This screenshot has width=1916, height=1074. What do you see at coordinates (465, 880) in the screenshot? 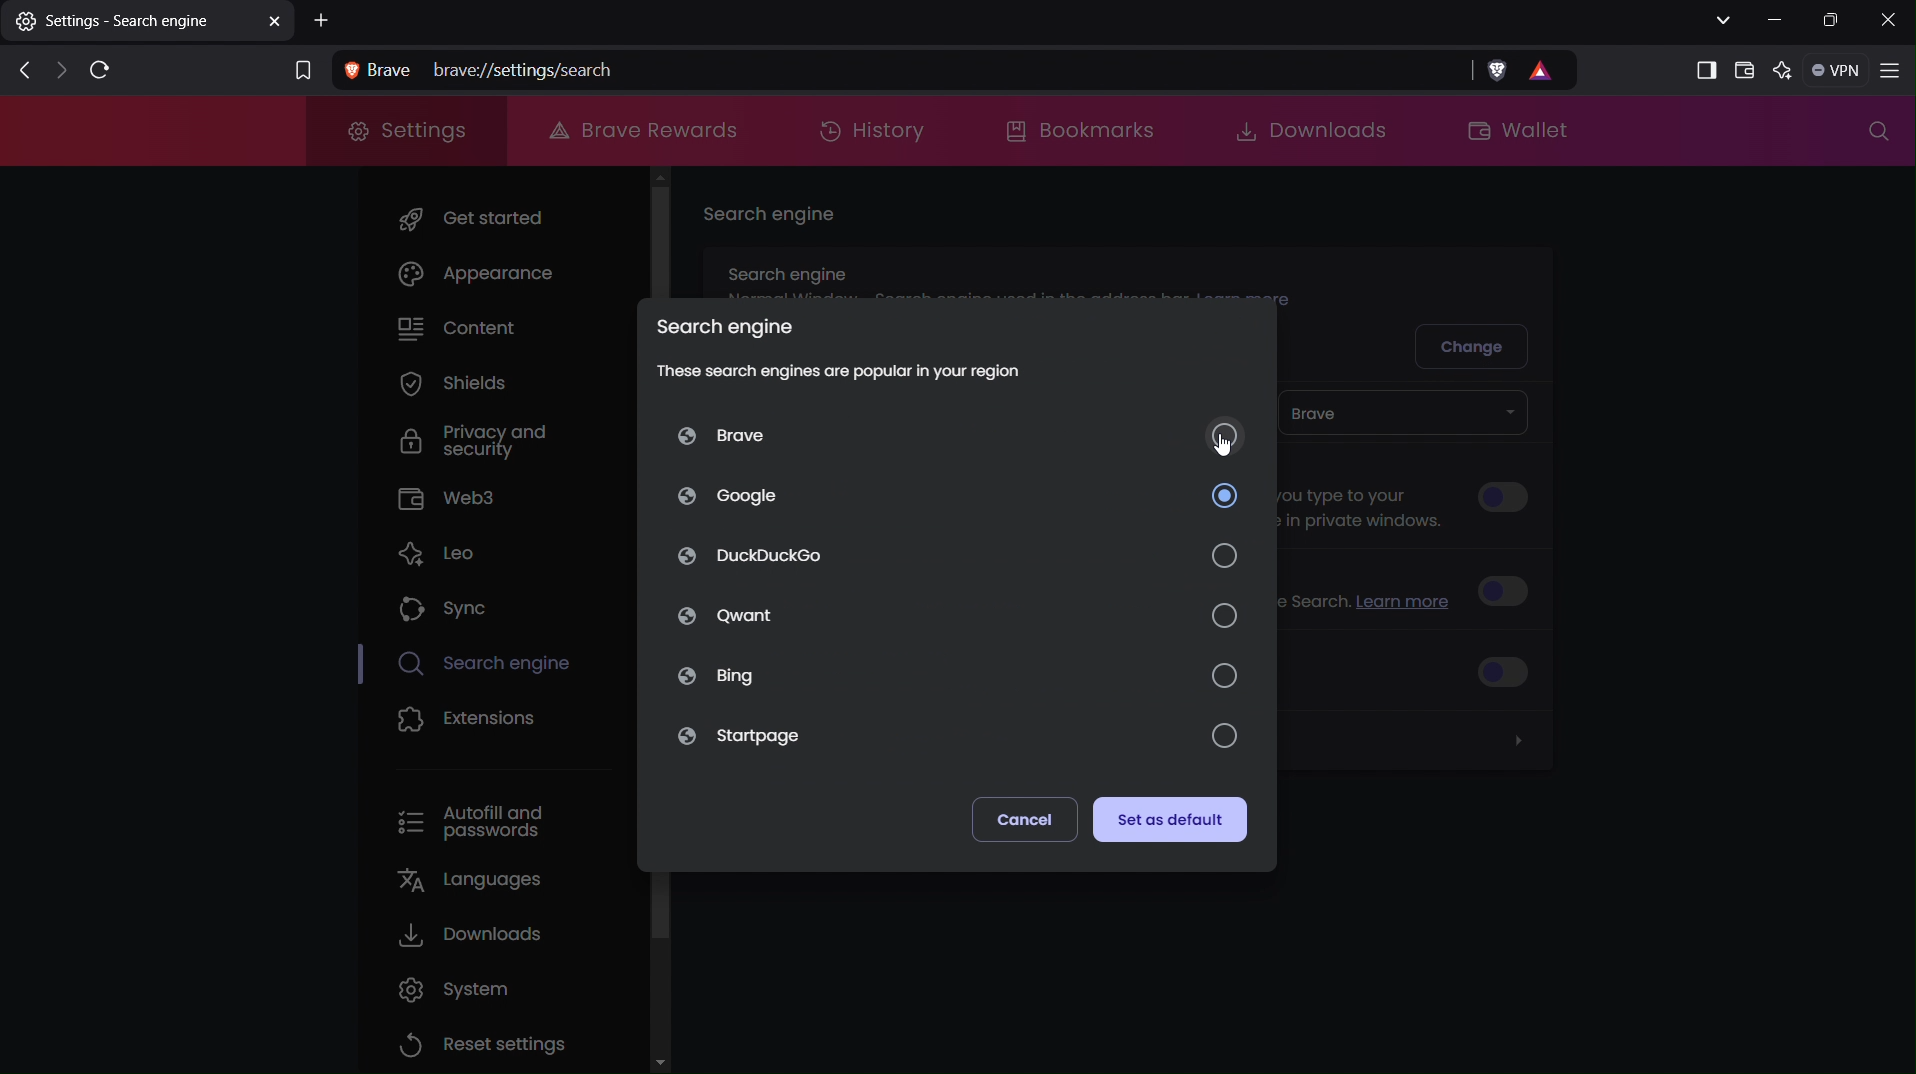
I see `Languages` at bounding box center [465, 880].